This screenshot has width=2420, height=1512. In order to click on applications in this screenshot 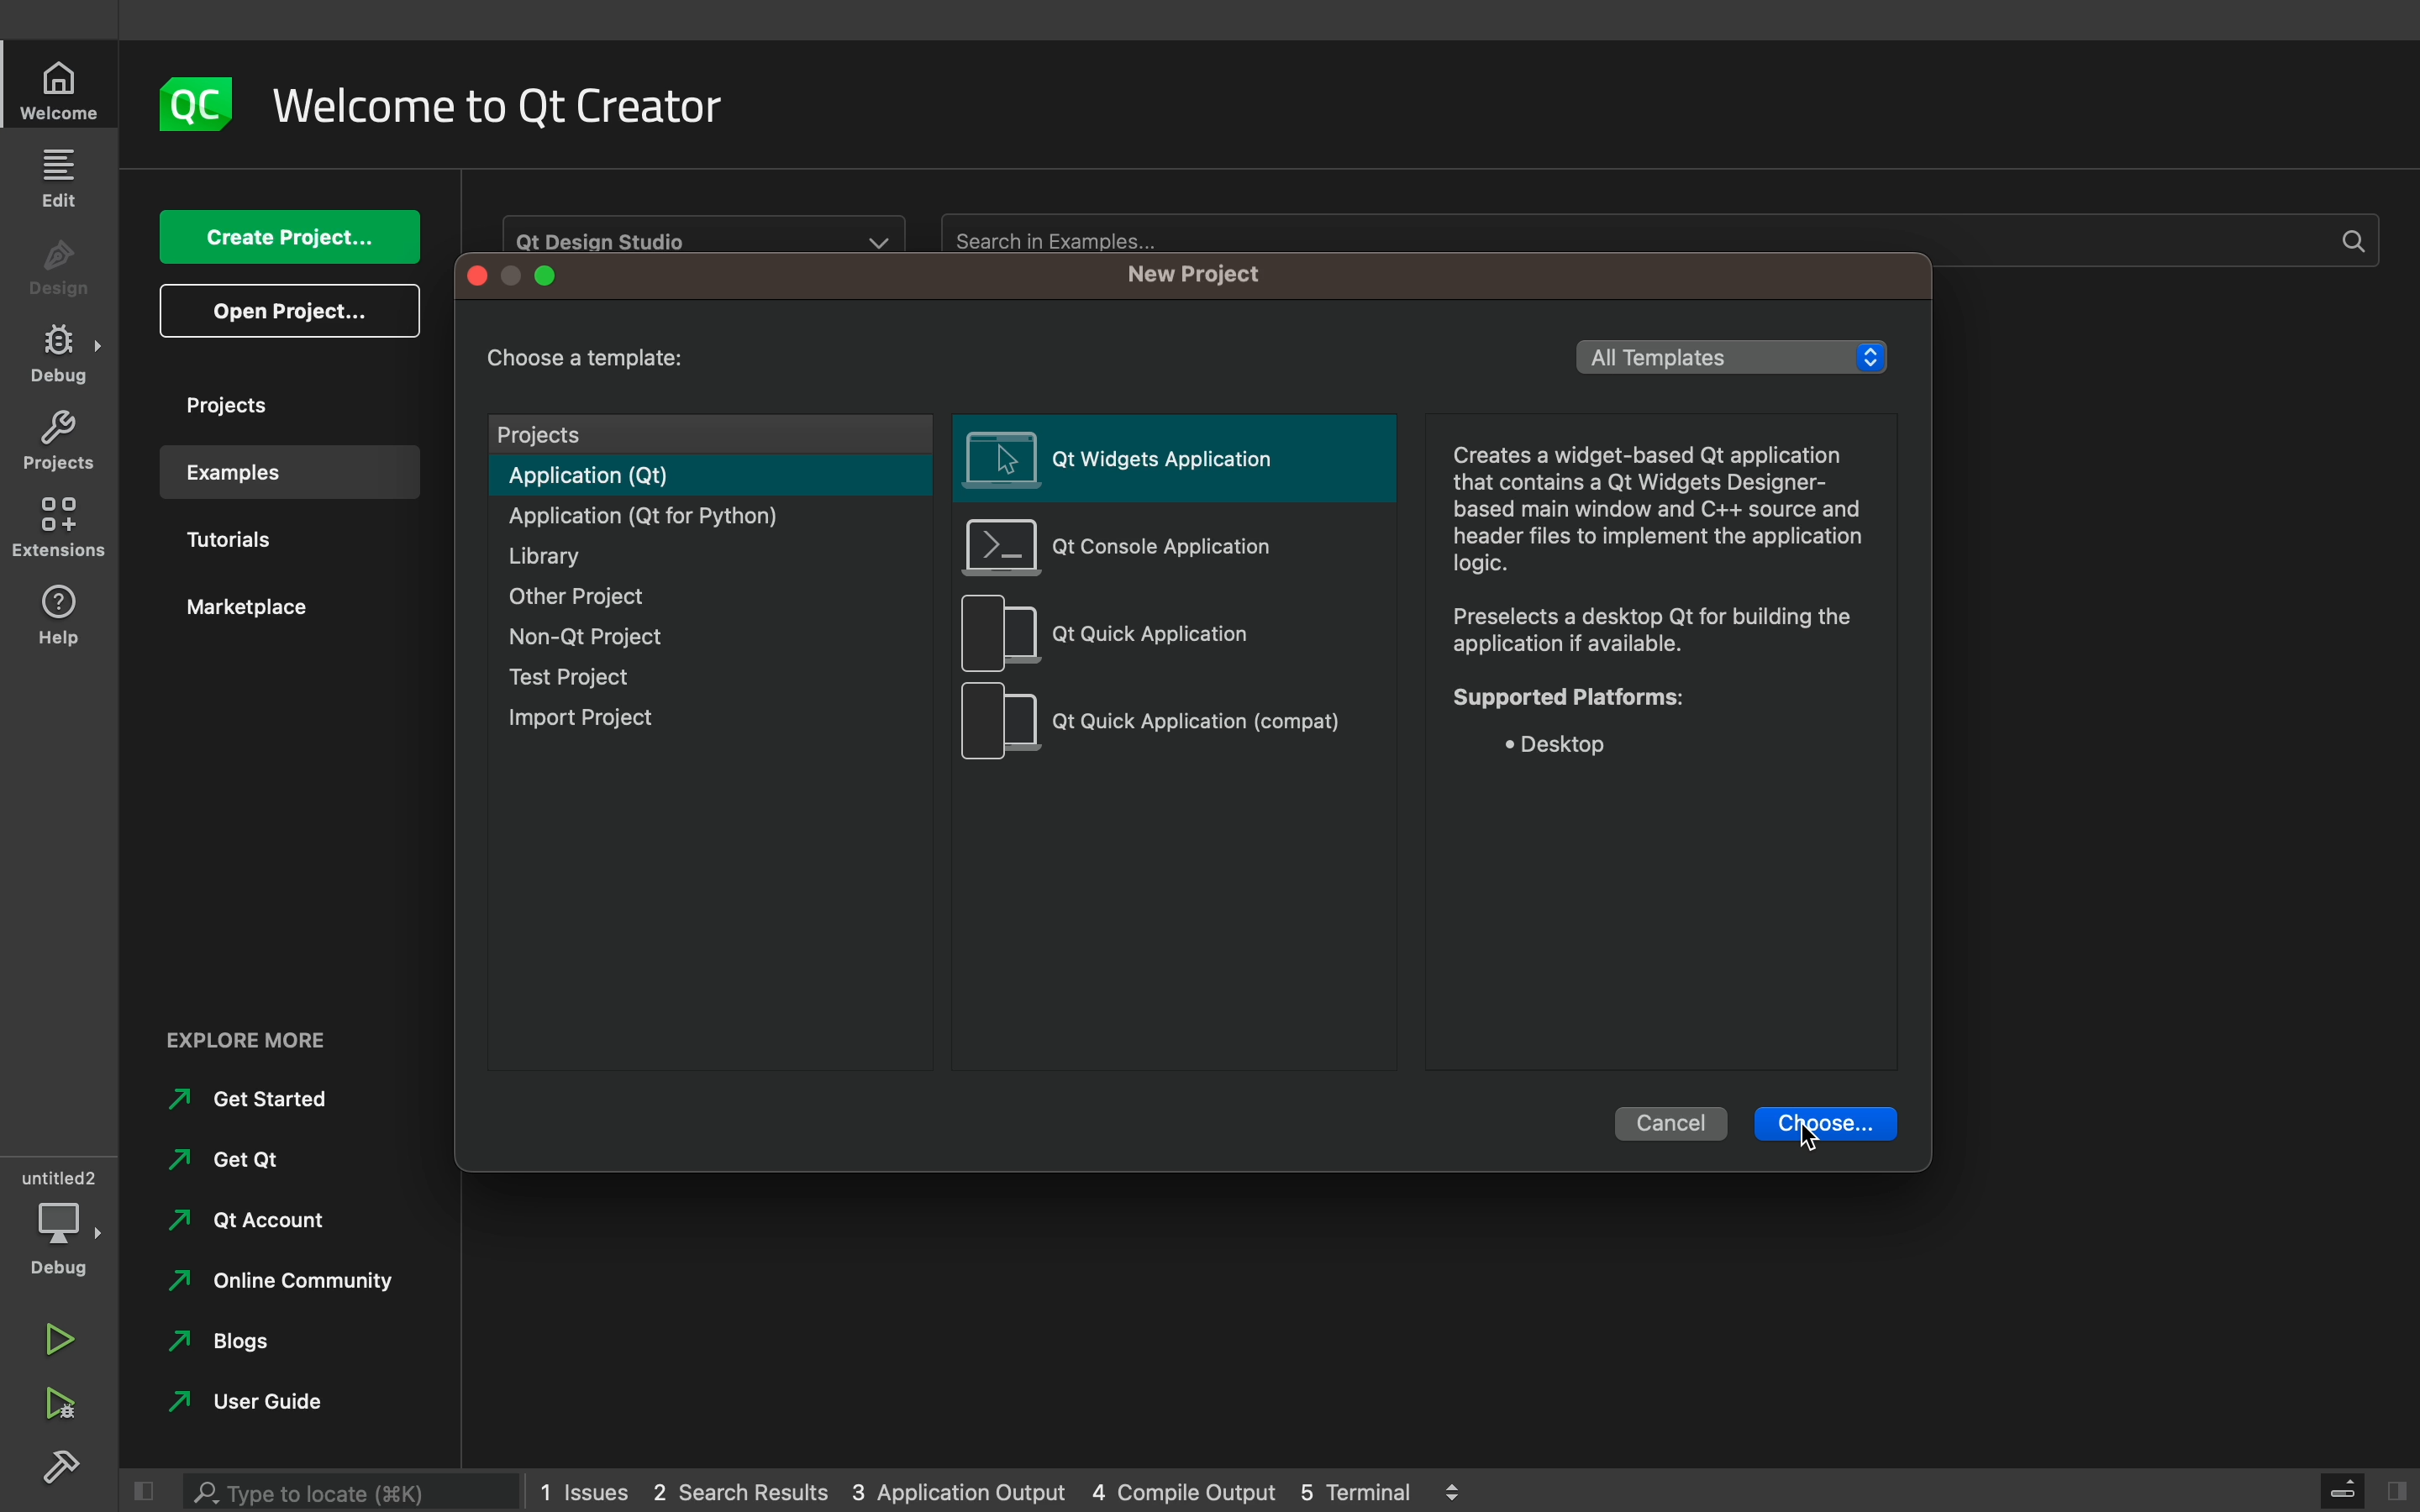, I will do `click(707, 473)`.